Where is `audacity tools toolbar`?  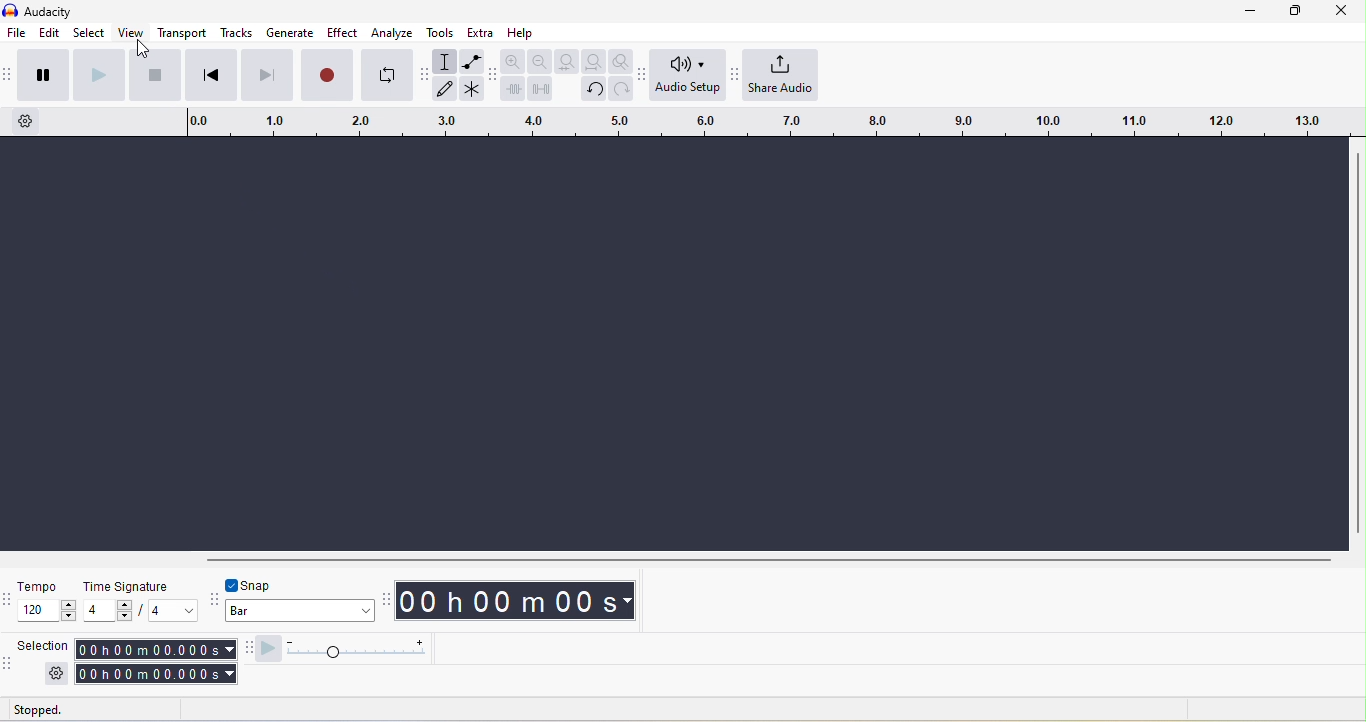 audacity tools toolbar is located at coordinates (424, 74).